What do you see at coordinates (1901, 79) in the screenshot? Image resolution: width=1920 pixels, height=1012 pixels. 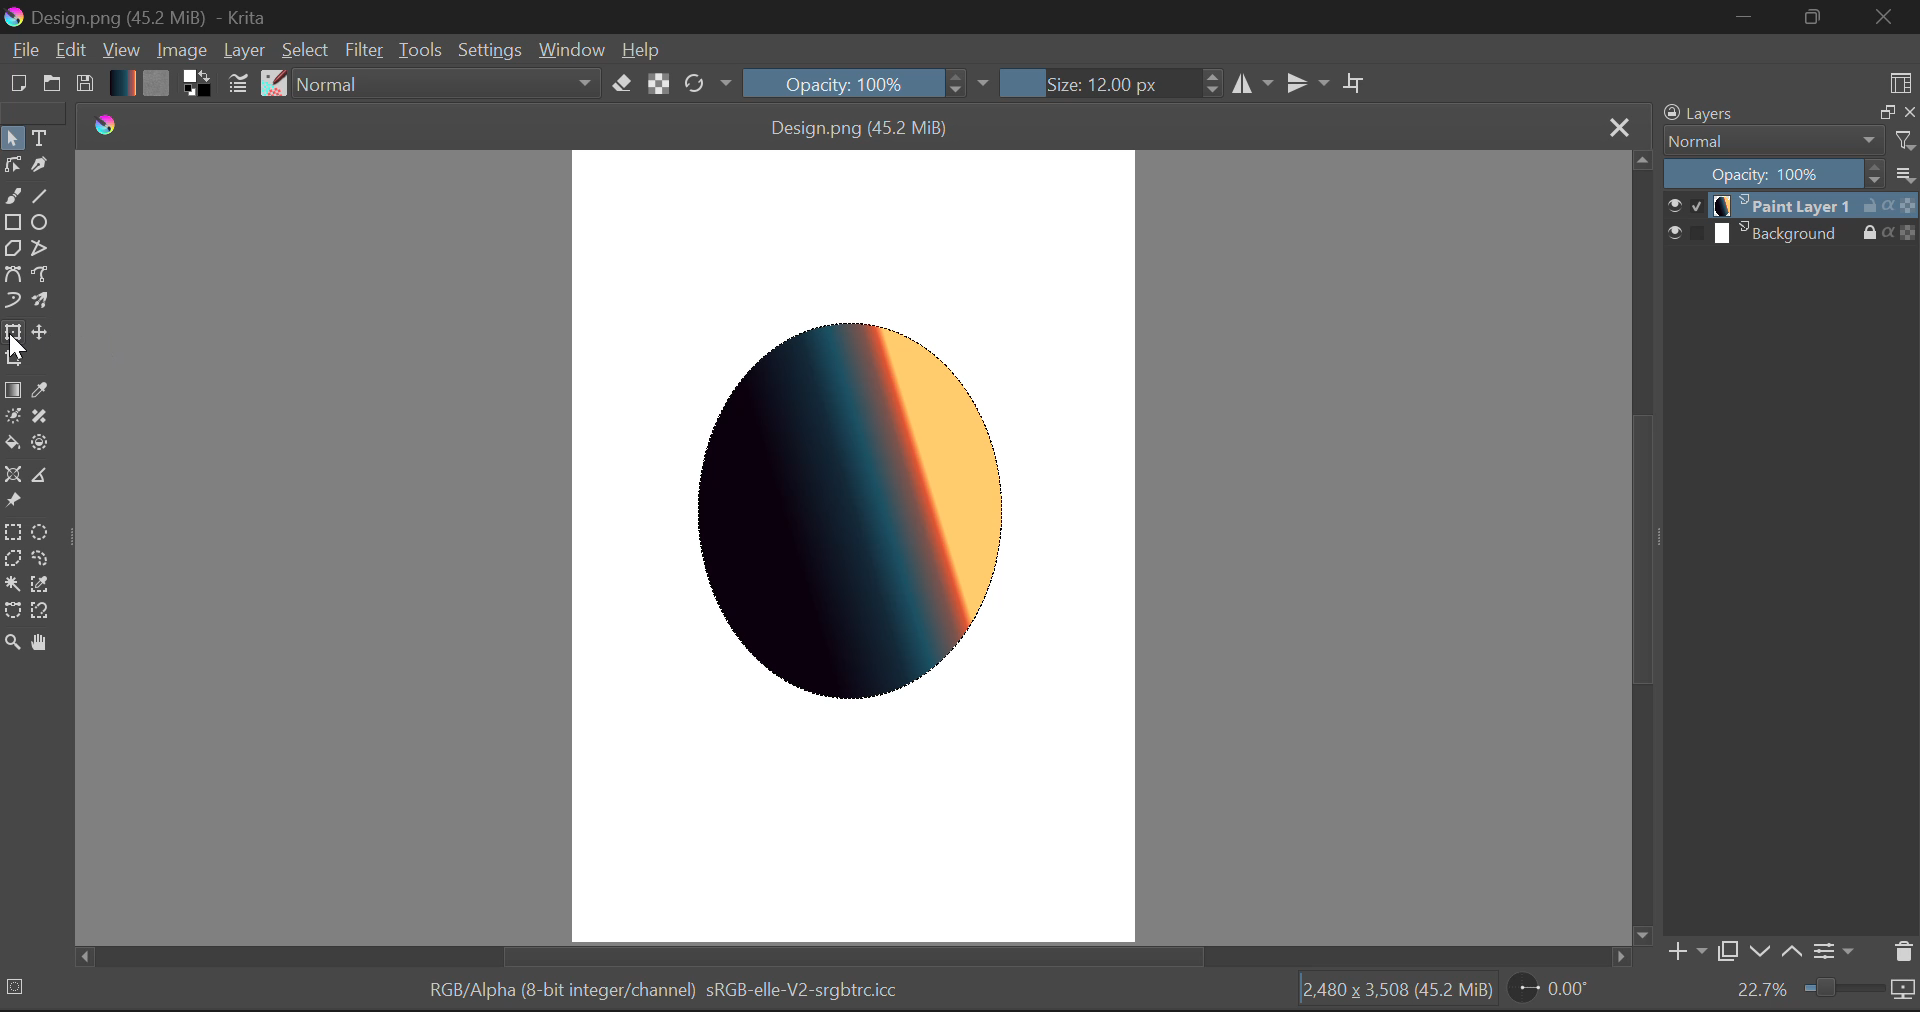 I see `Choose Workspace` at bounding box center [1901, 79].